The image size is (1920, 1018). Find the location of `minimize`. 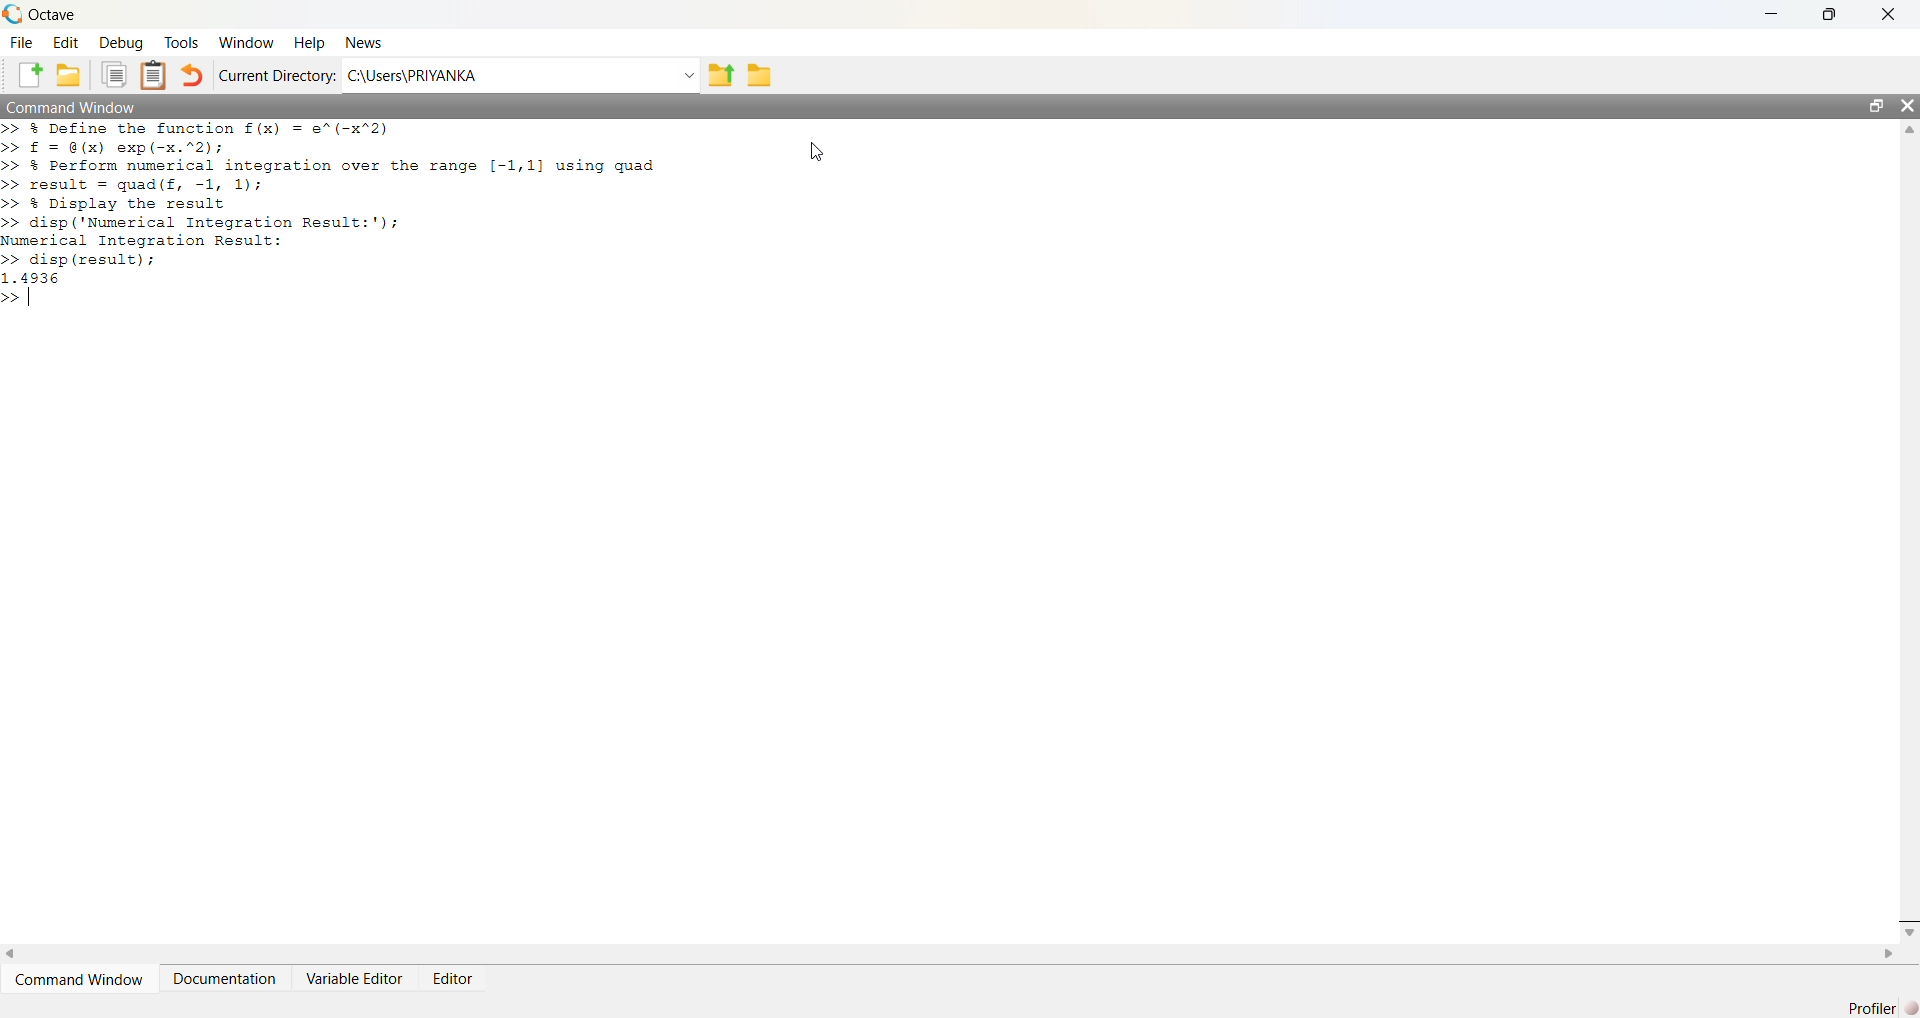

minimize is located at coordinates (1771, 14).